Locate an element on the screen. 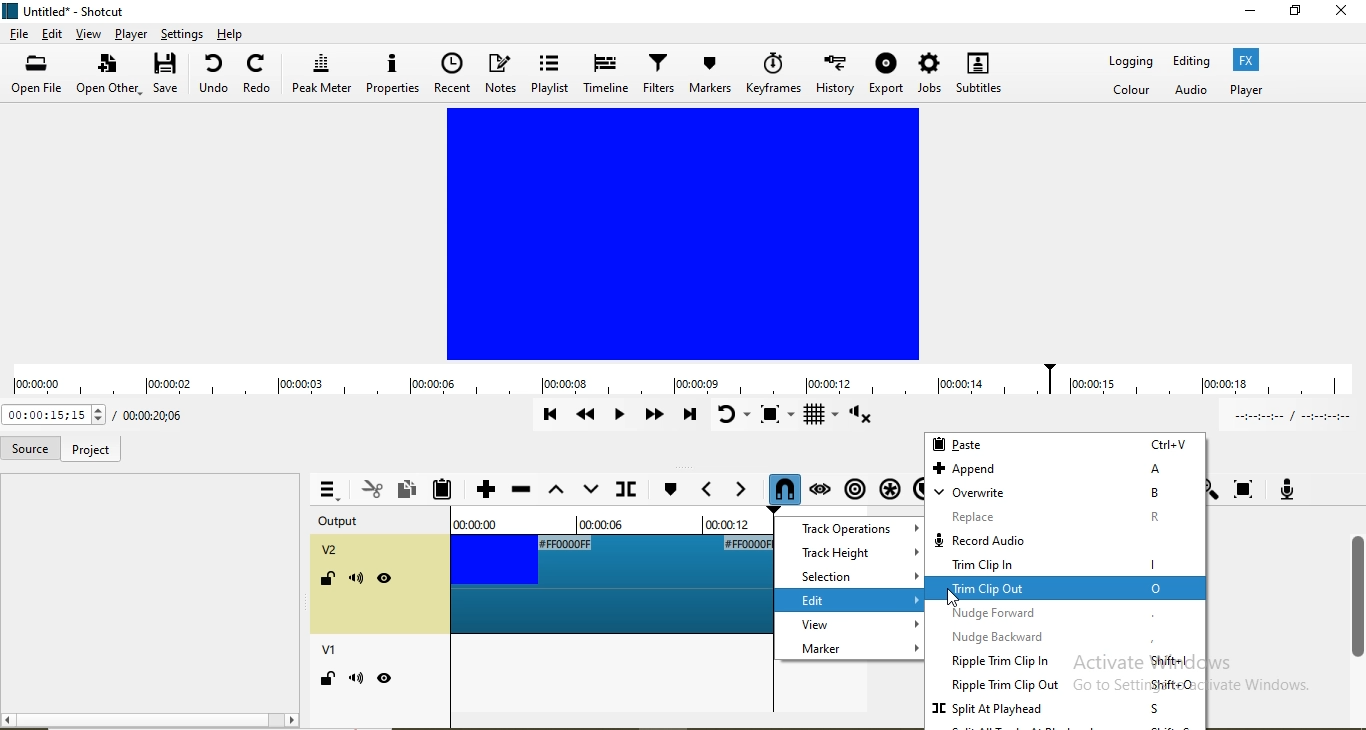  subtitles is located at coordinates (978, 72).